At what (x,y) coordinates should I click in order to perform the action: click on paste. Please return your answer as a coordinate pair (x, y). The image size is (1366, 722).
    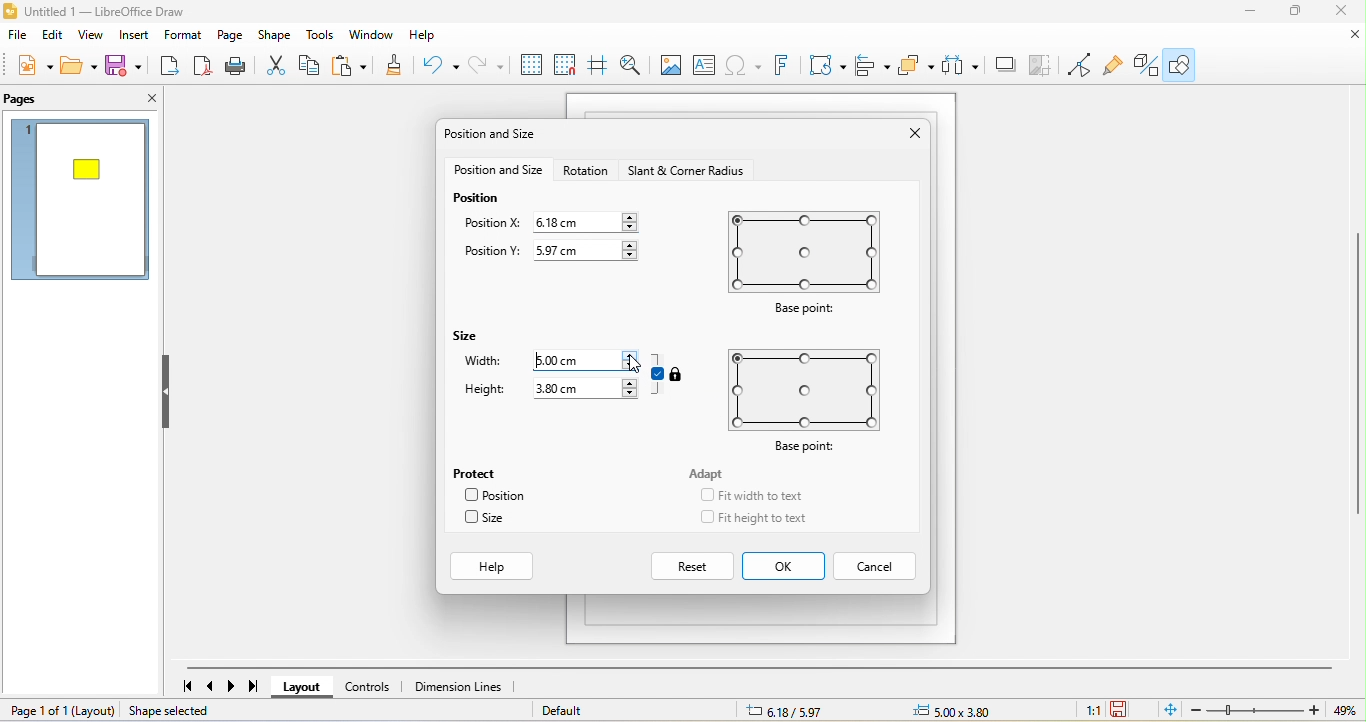
    Looking at the image, I should click on (353, 64).